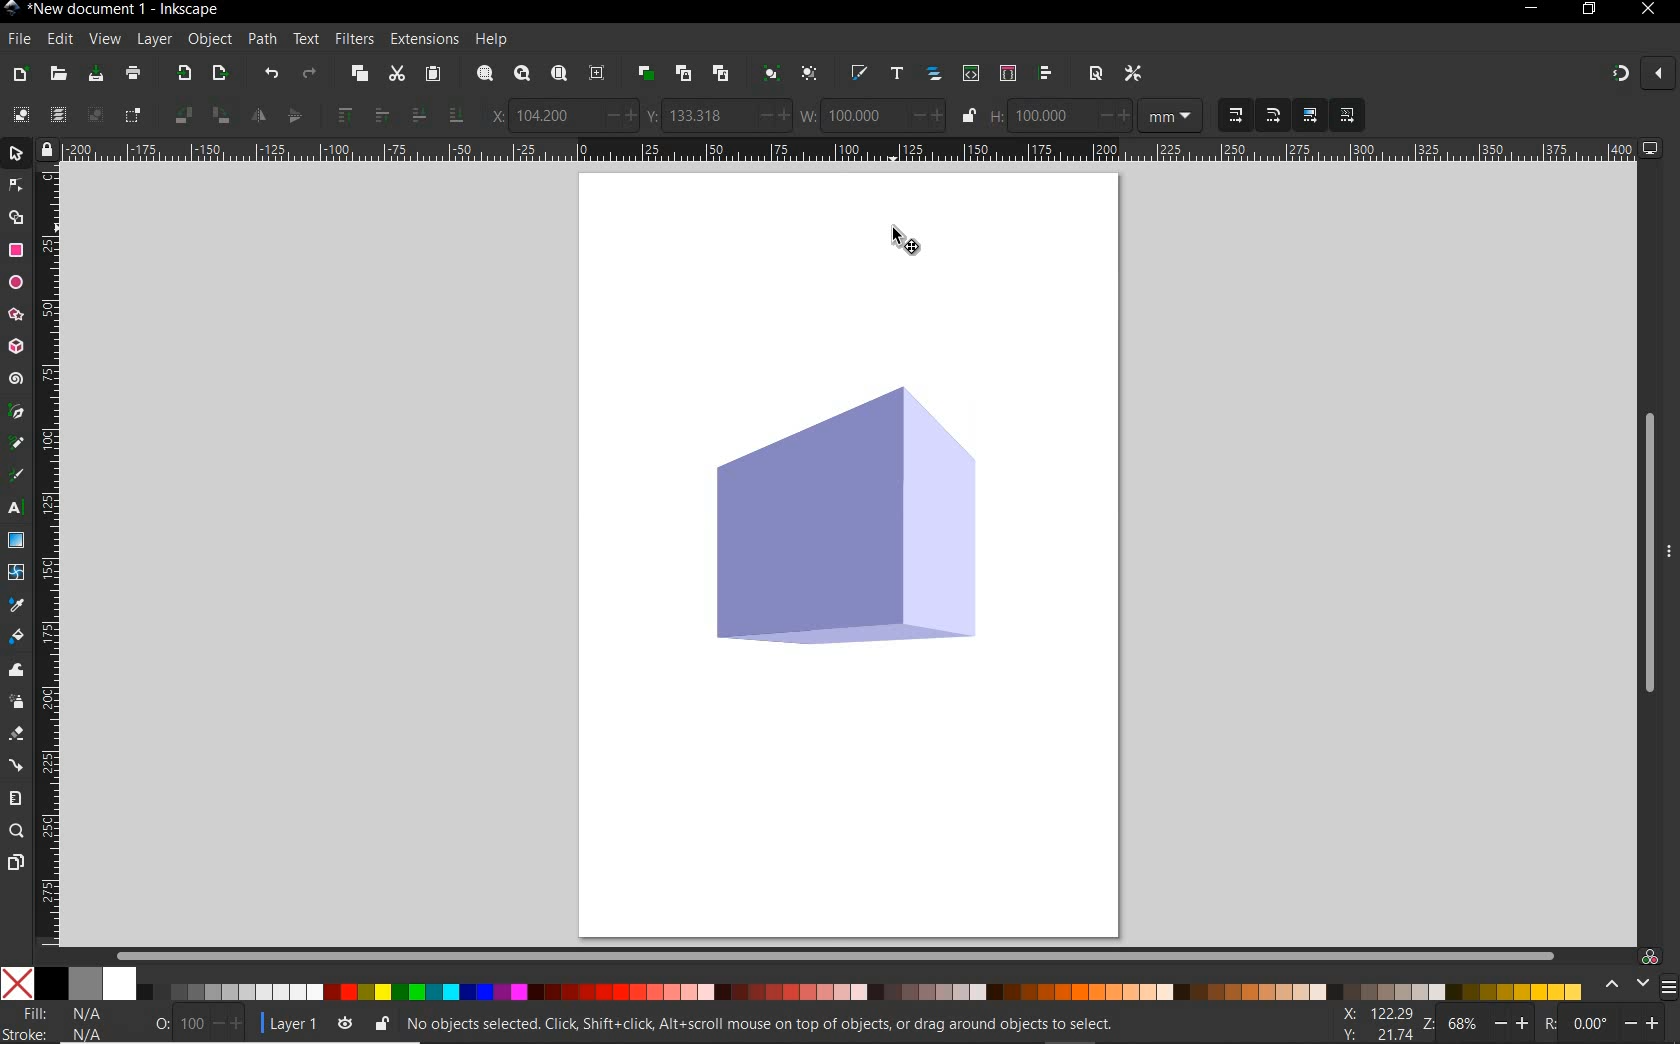 This screenshot has height=1044, width=1680. Describe the element at coordinates (1235, 116) in the screenshot. I see `when scaling` at that location.